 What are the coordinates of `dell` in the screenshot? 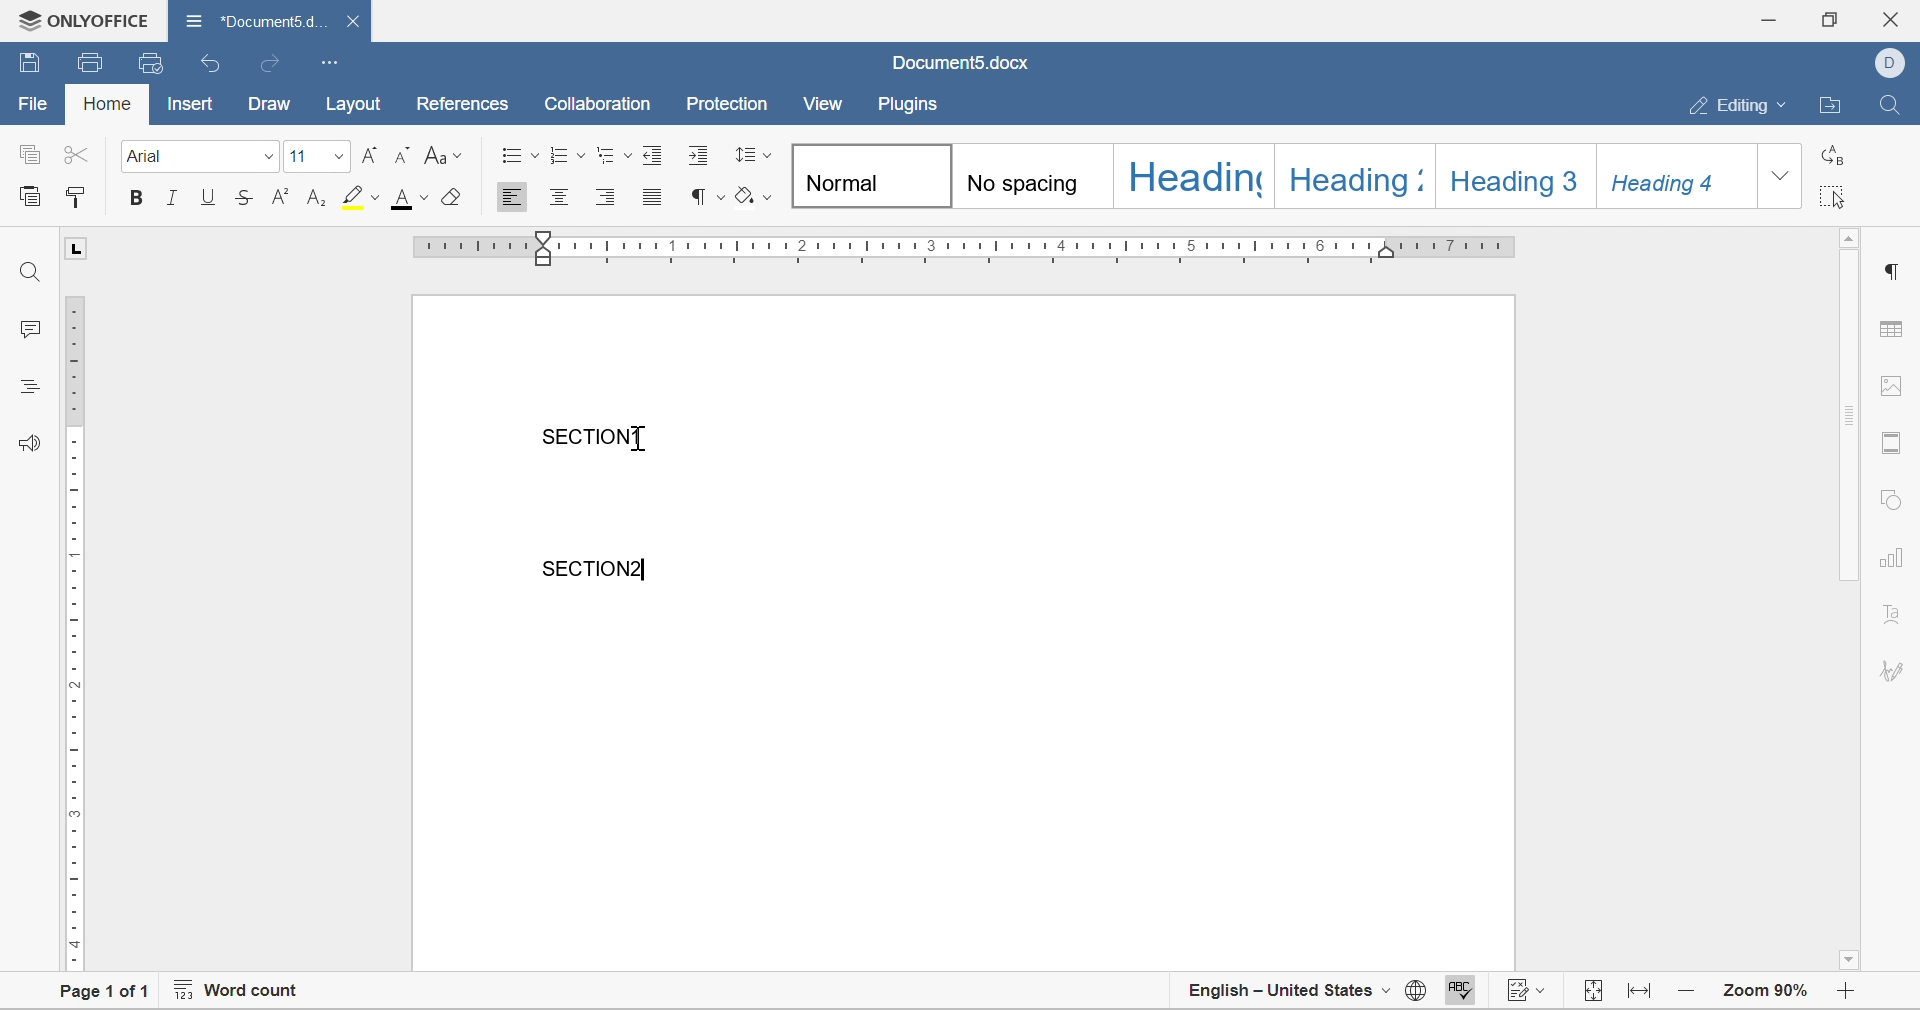 It's located at (1895, 61).